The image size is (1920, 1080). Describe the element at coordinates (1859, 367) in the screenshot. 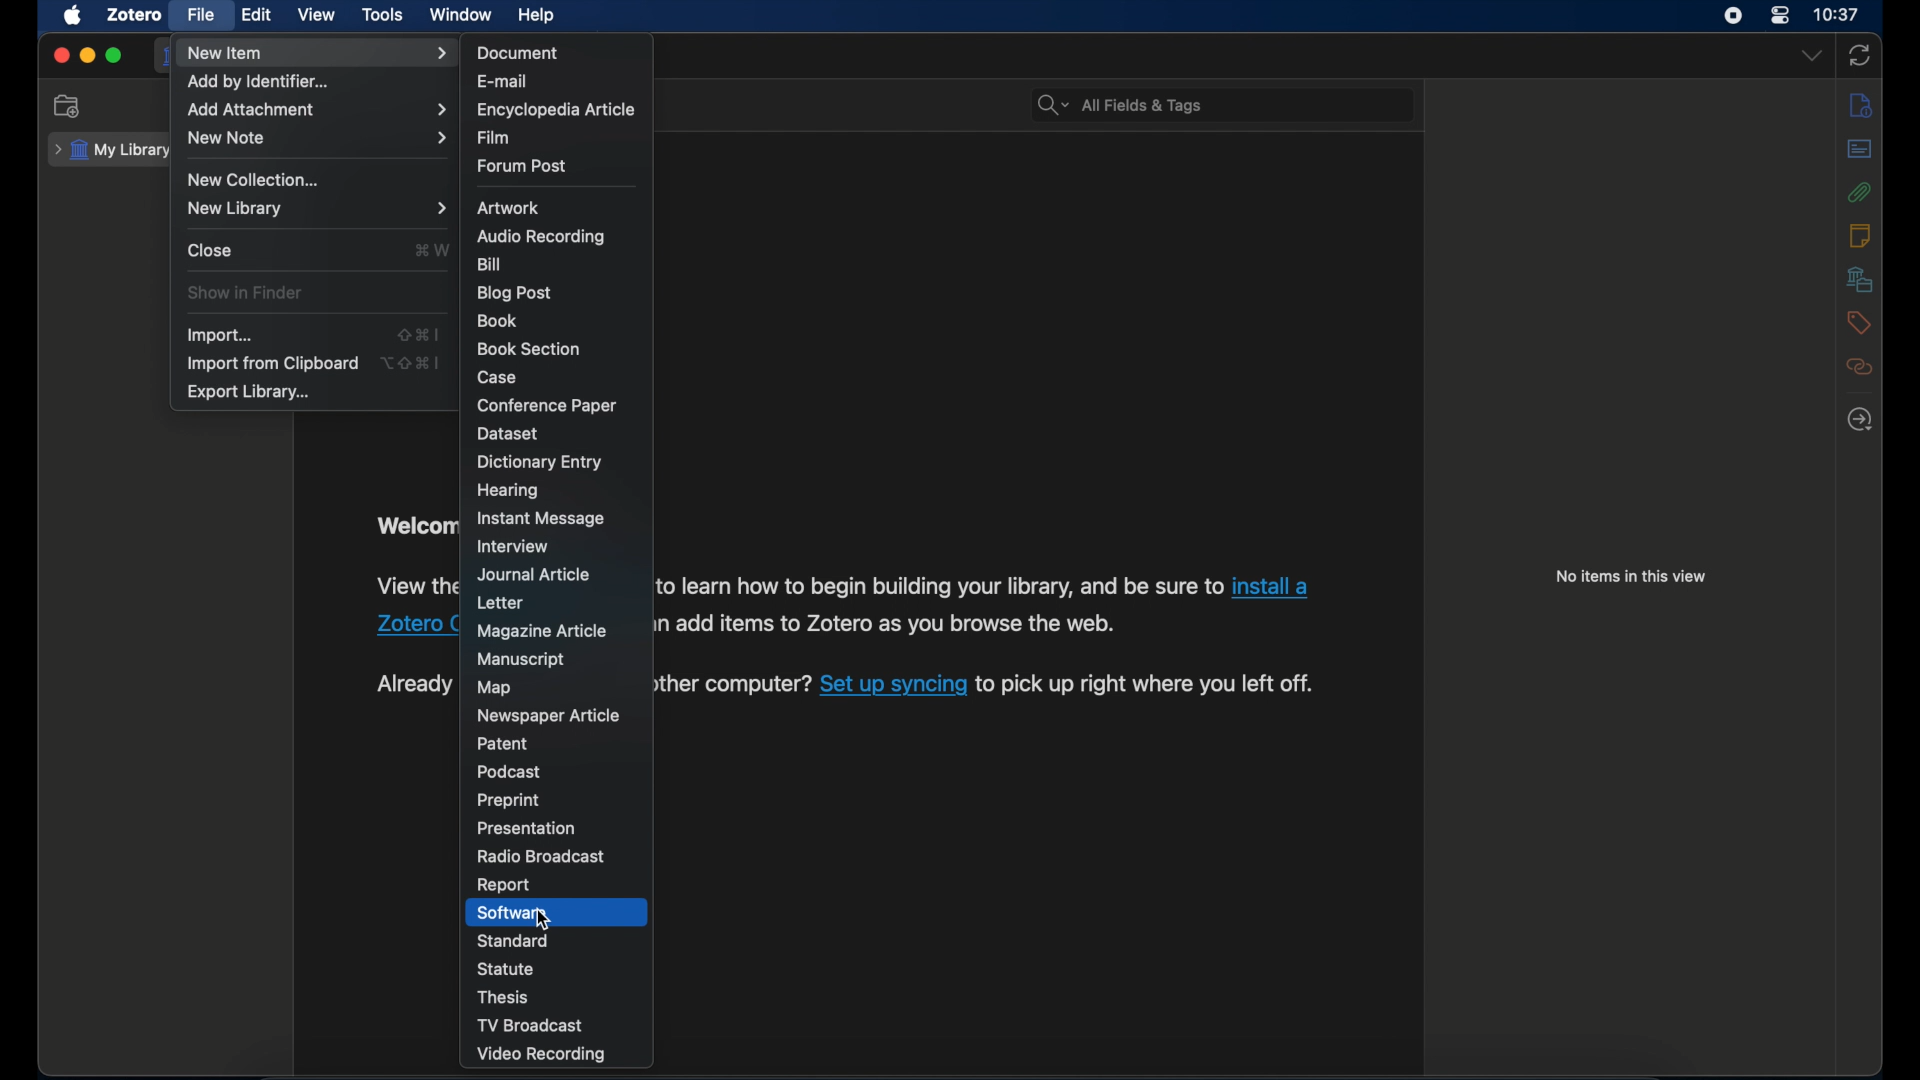

I see `related` at that location.